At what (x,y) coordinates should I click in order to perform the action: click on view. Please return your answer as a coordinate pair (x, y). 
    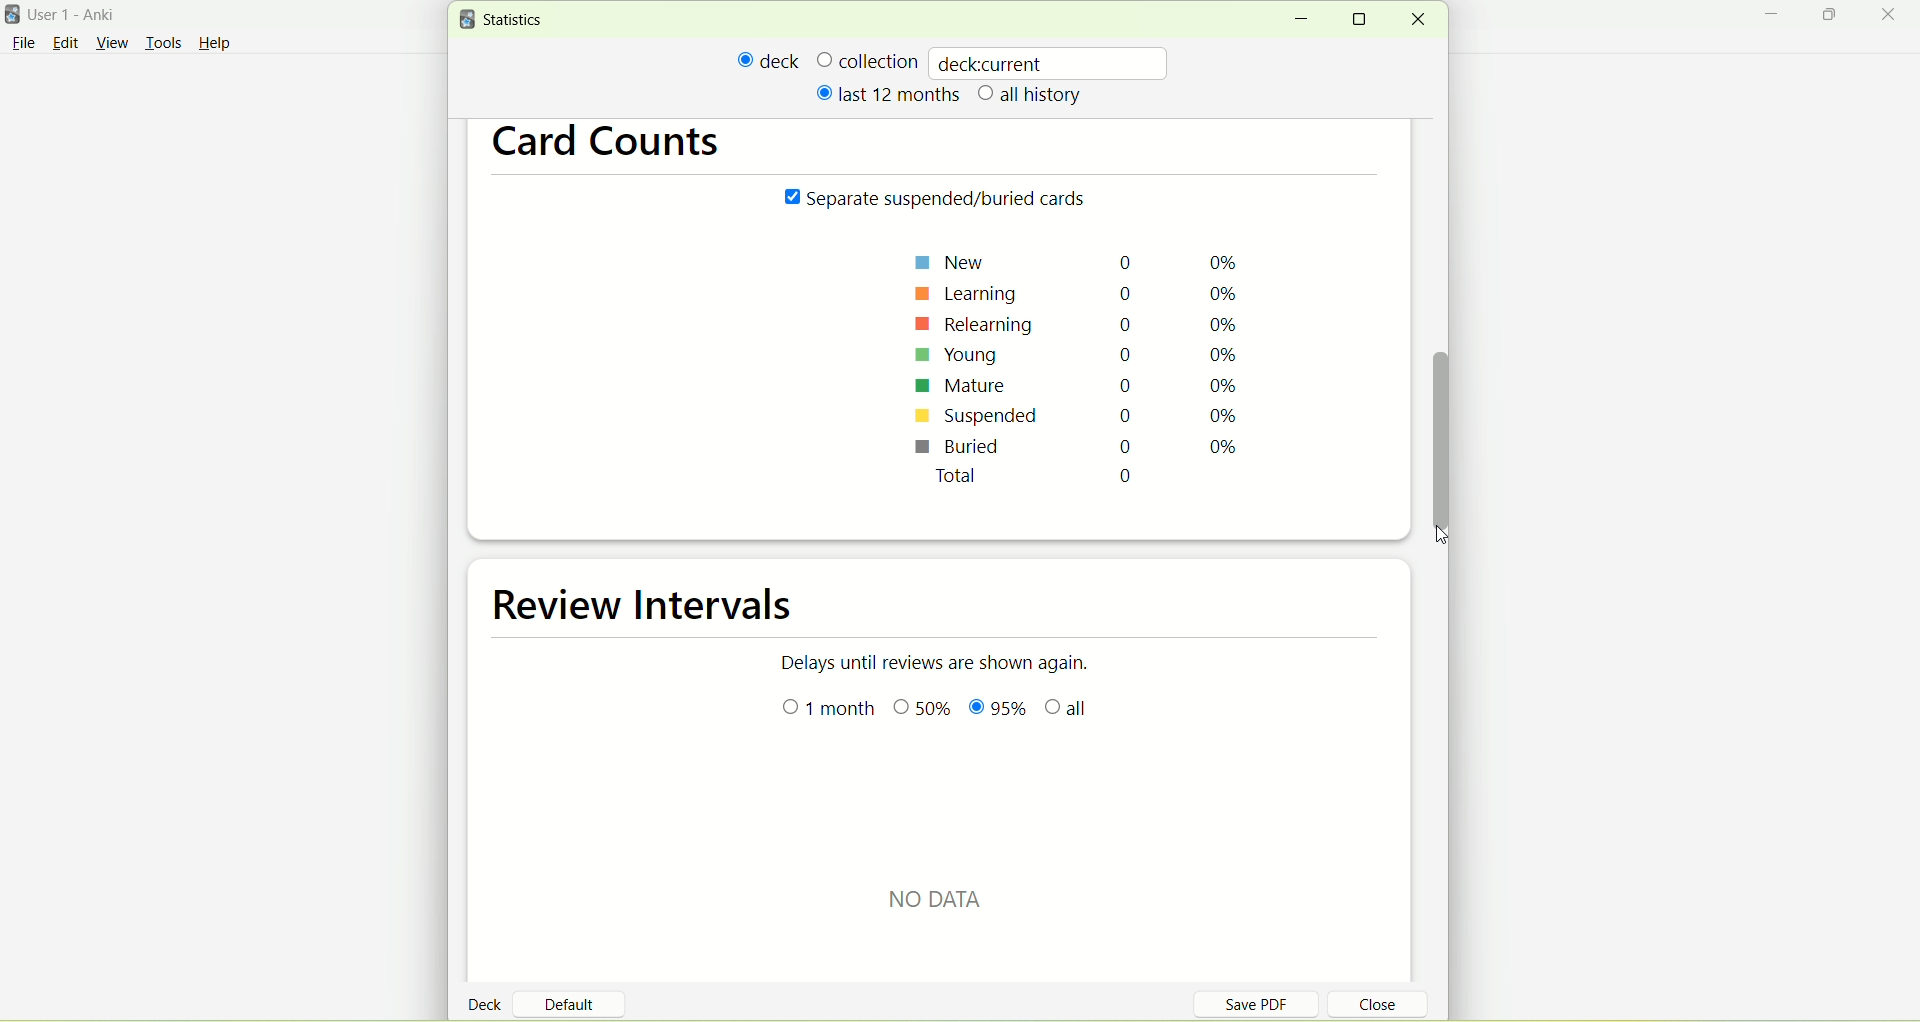
    Looking at the image, I should click on (115, 44).